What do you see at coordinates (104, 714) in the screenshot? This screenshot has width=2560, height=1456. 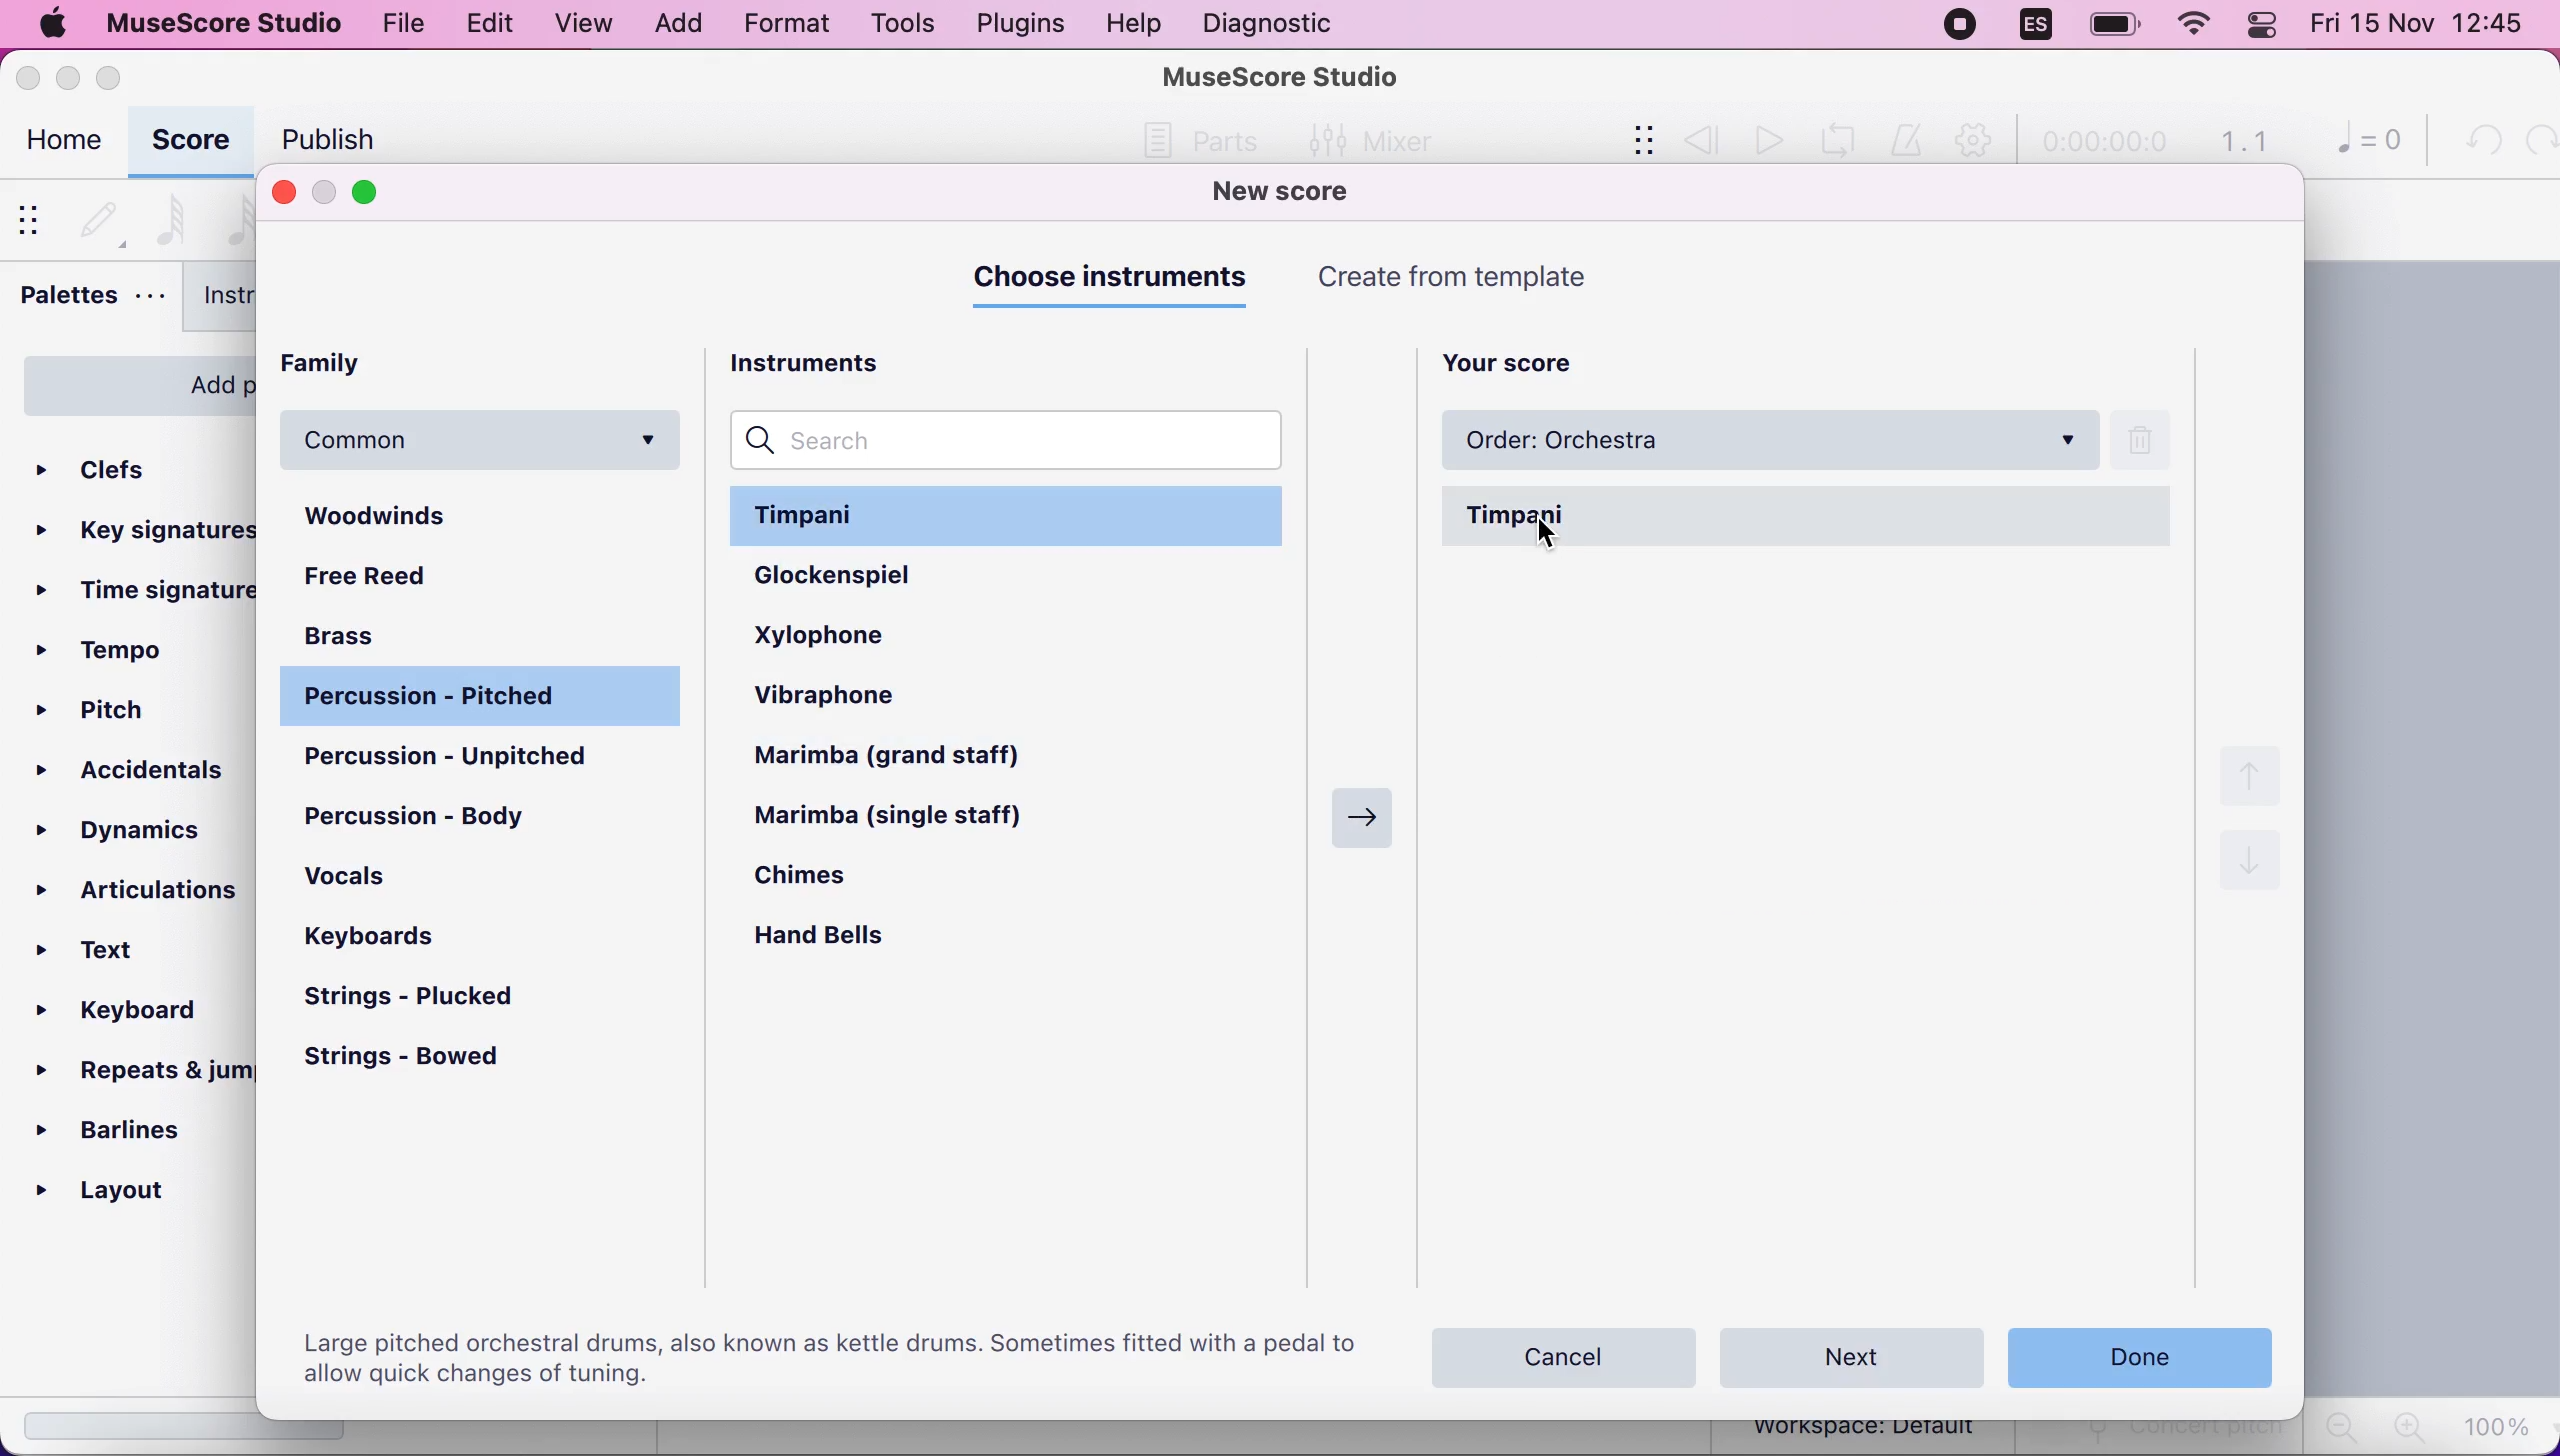 I see `pitch` at bounding box center [104, 714].